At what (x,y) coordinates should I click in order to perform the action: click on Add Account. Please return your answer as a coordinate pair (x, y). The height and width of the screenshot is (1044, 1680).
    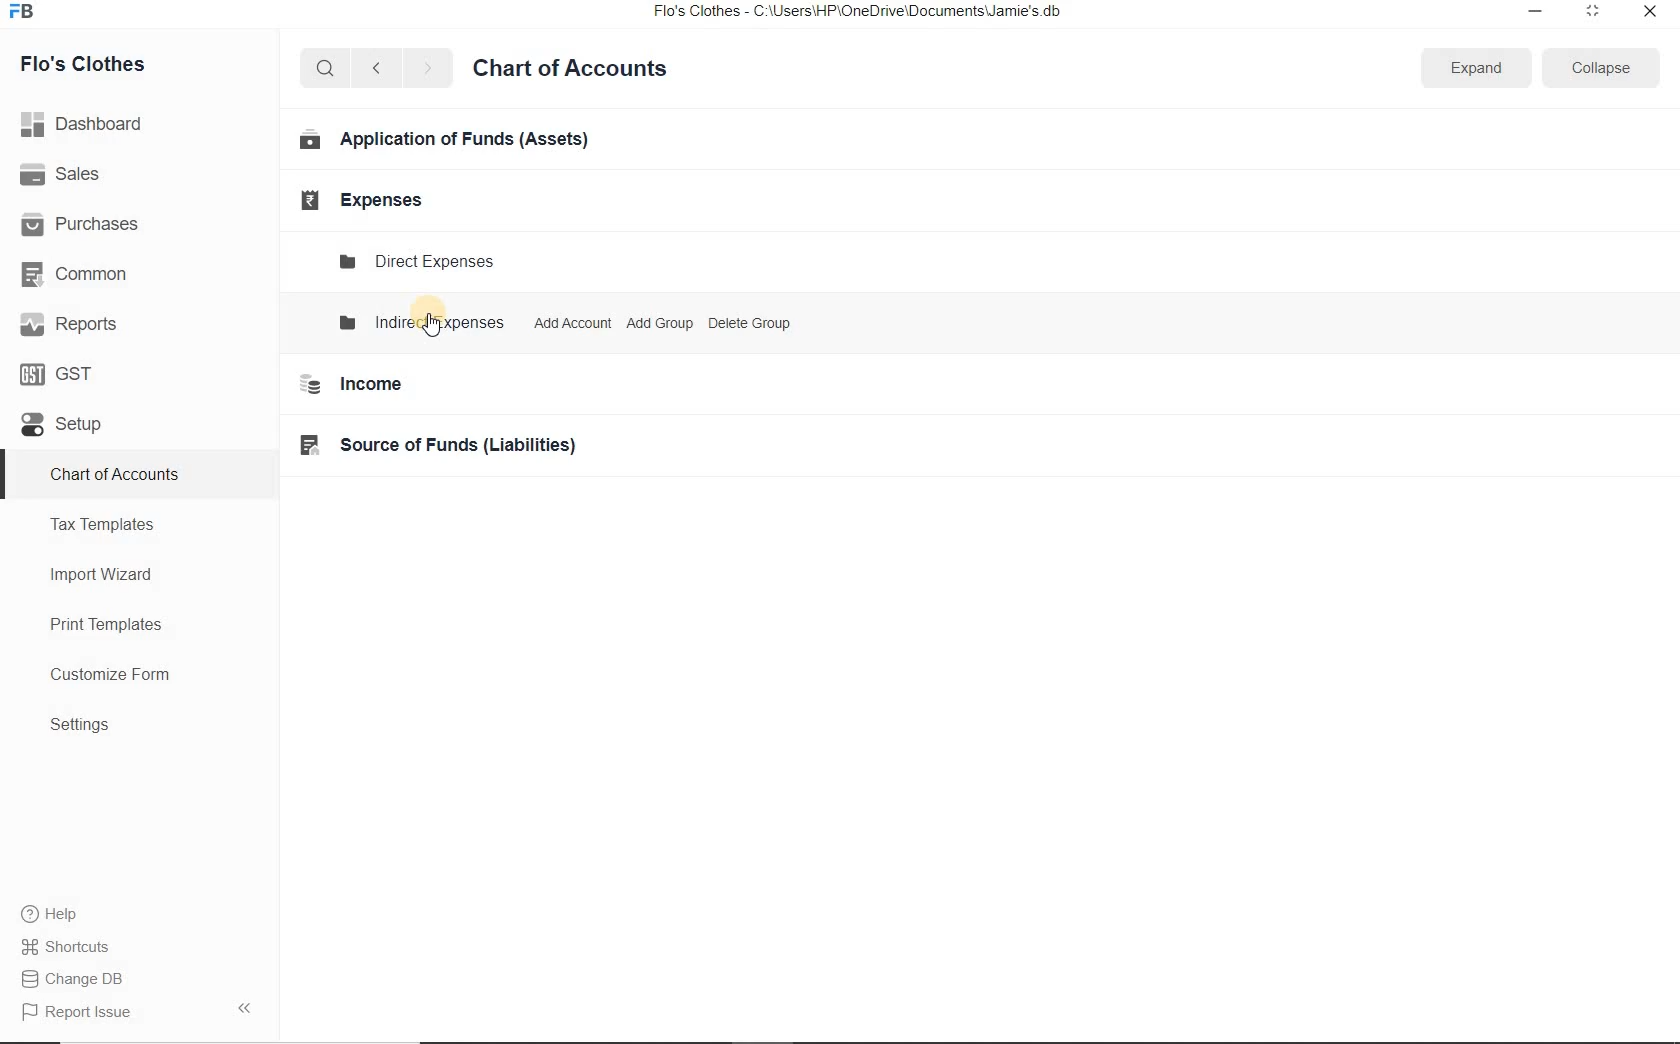
    Looking at the image, I should click on (569, 324).